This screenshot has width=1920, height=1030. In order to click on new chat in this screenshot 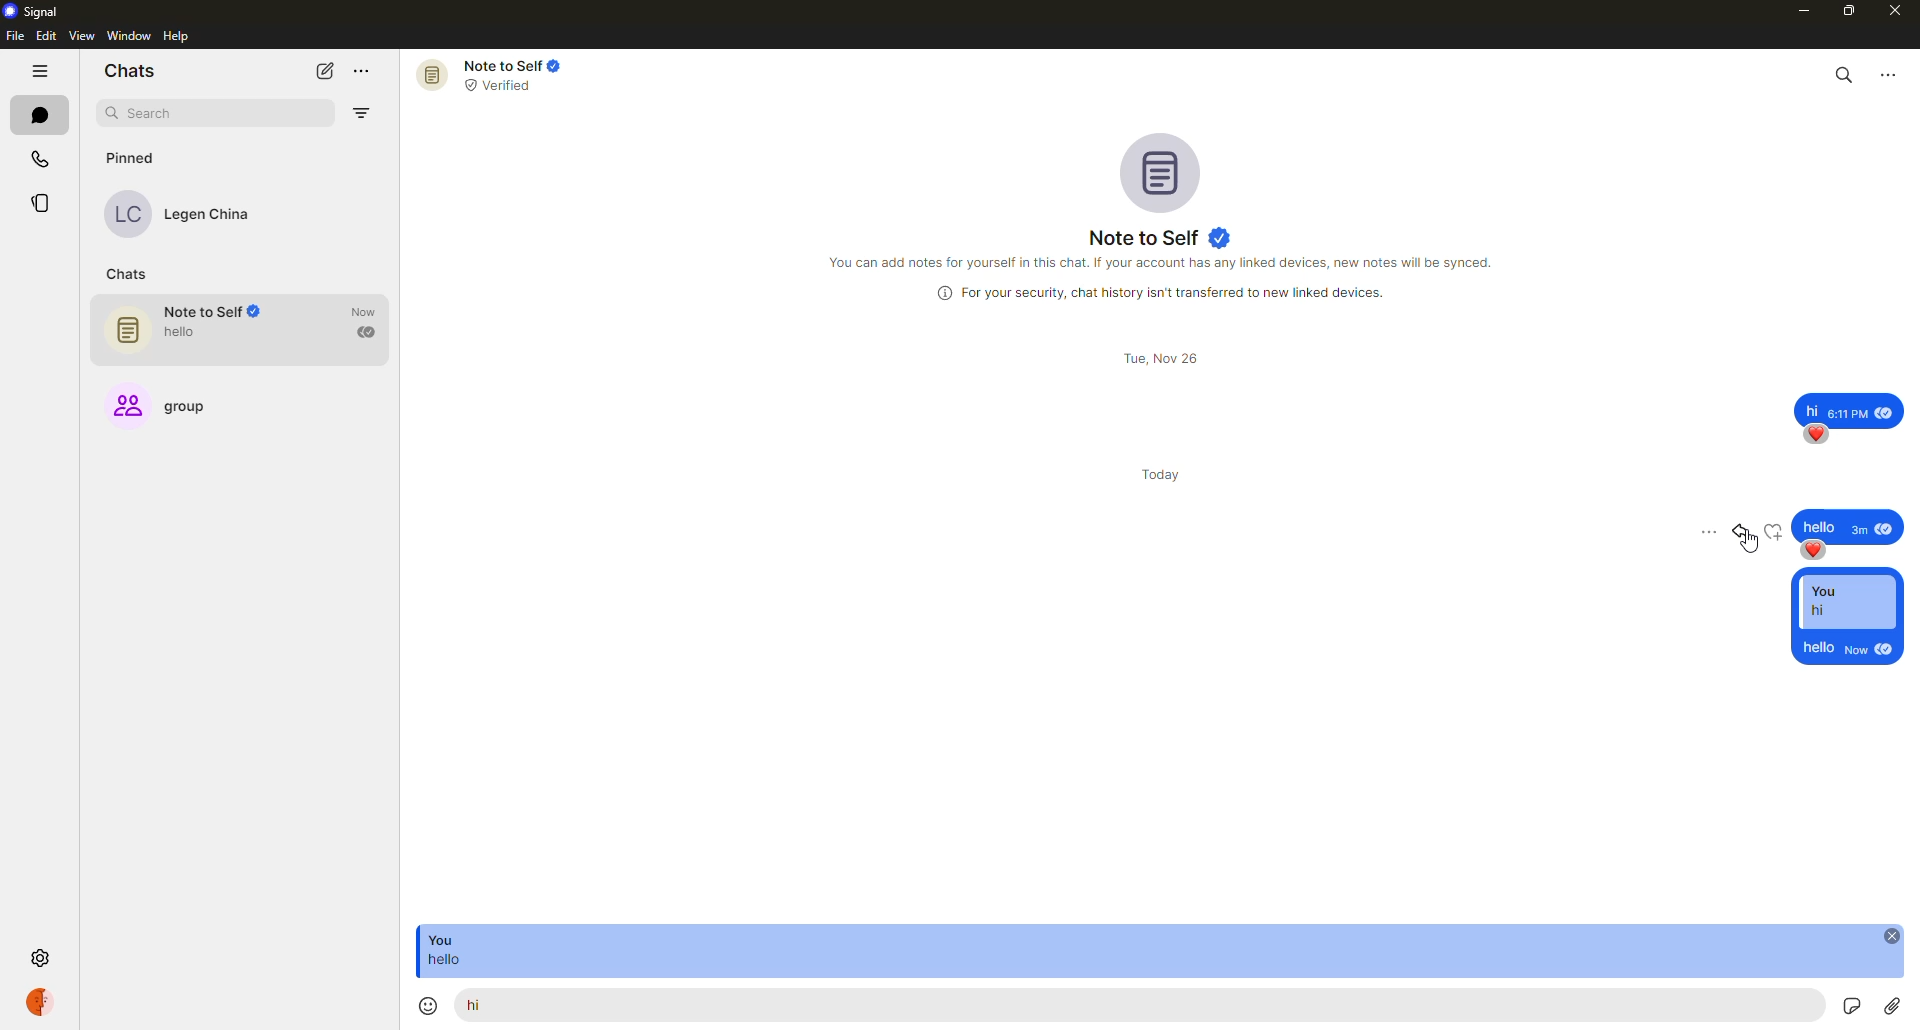, I will do `click(325, 70)`.